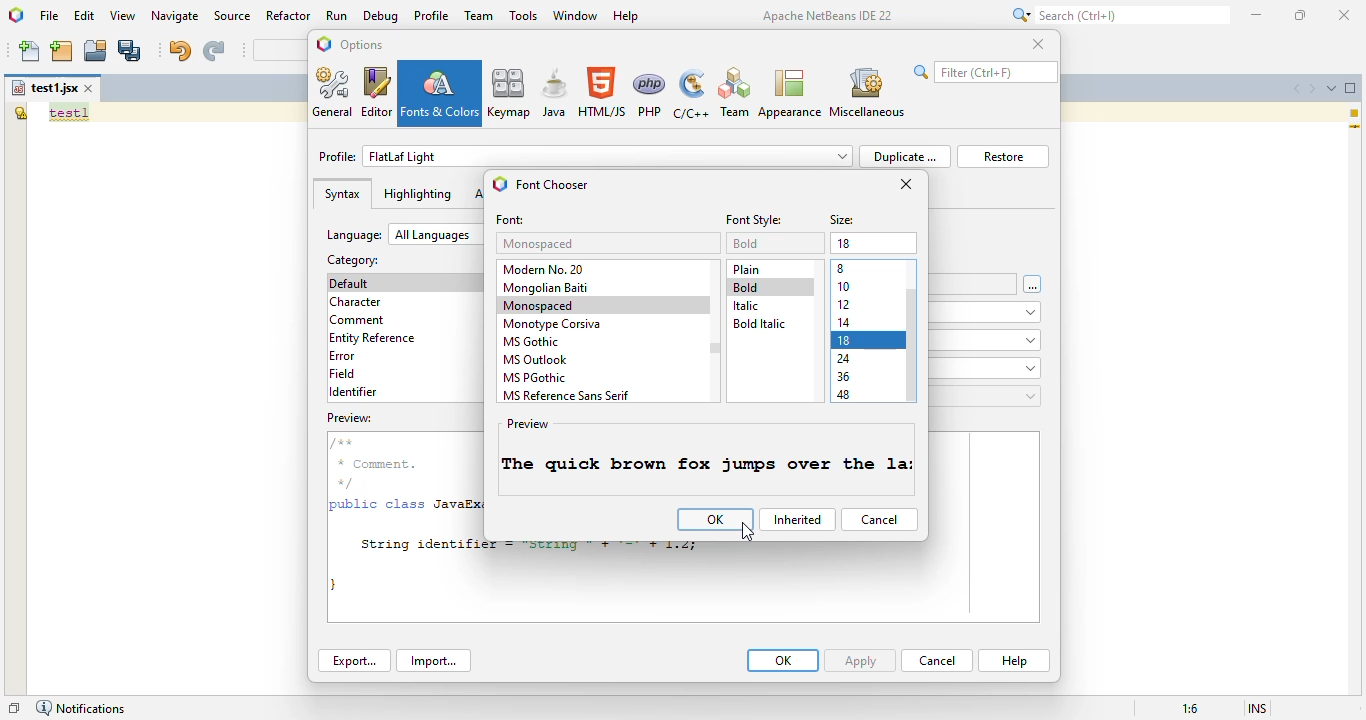 The width and height of the screenshot is (1366, 720). What do you see at coordinates (844, 359) in the screenshot?
I see `24` at bounding box center [844, 359].